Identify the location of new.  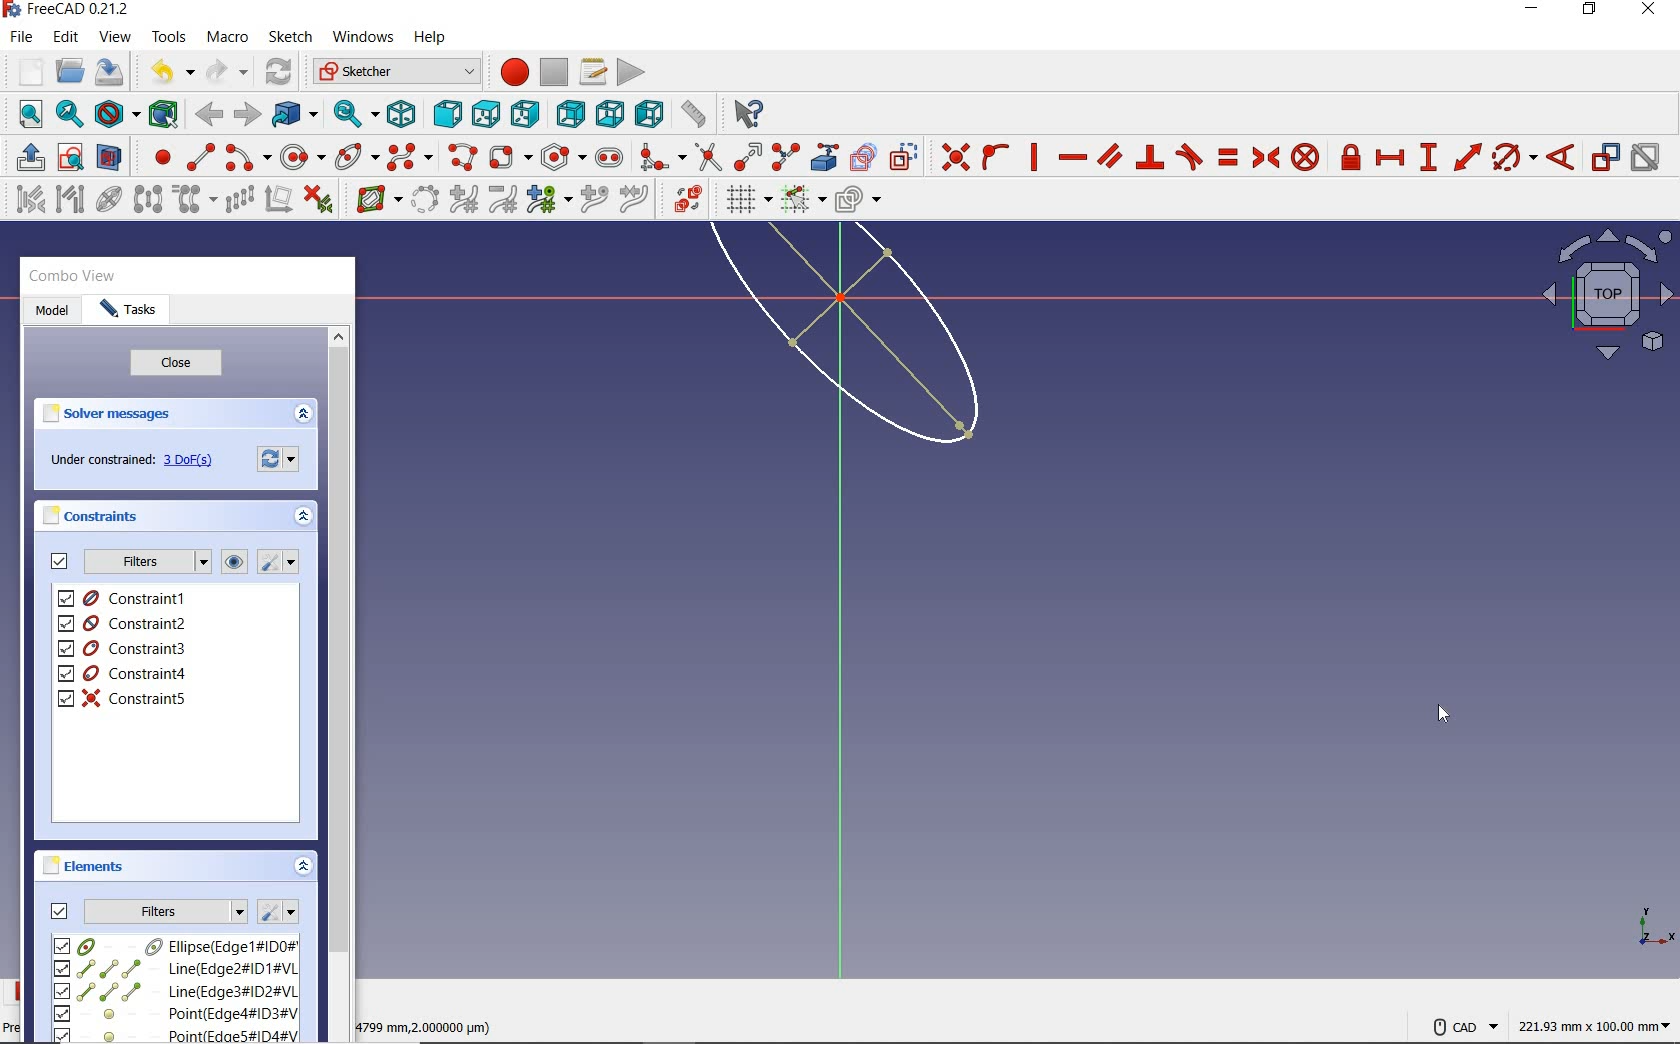
(25, 71).